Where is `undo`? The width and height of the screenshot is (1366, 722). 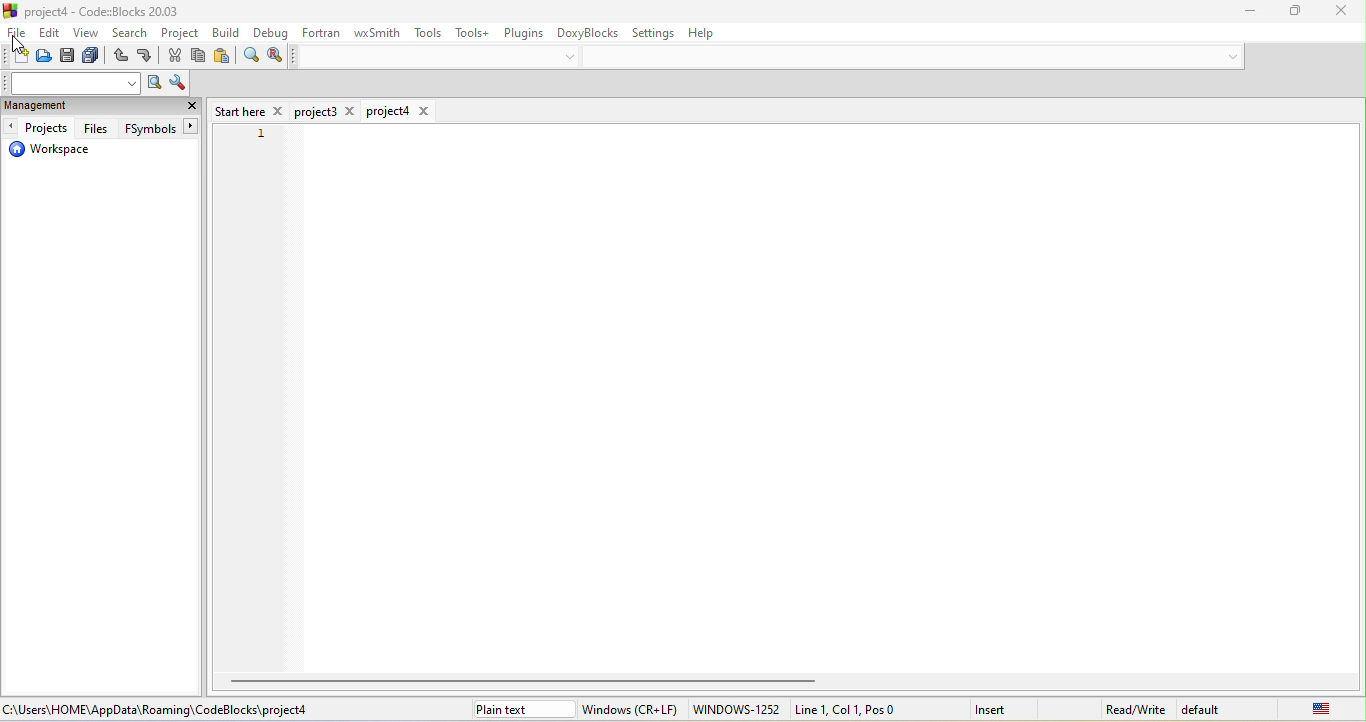 undo is located at coordinates (120, 58).